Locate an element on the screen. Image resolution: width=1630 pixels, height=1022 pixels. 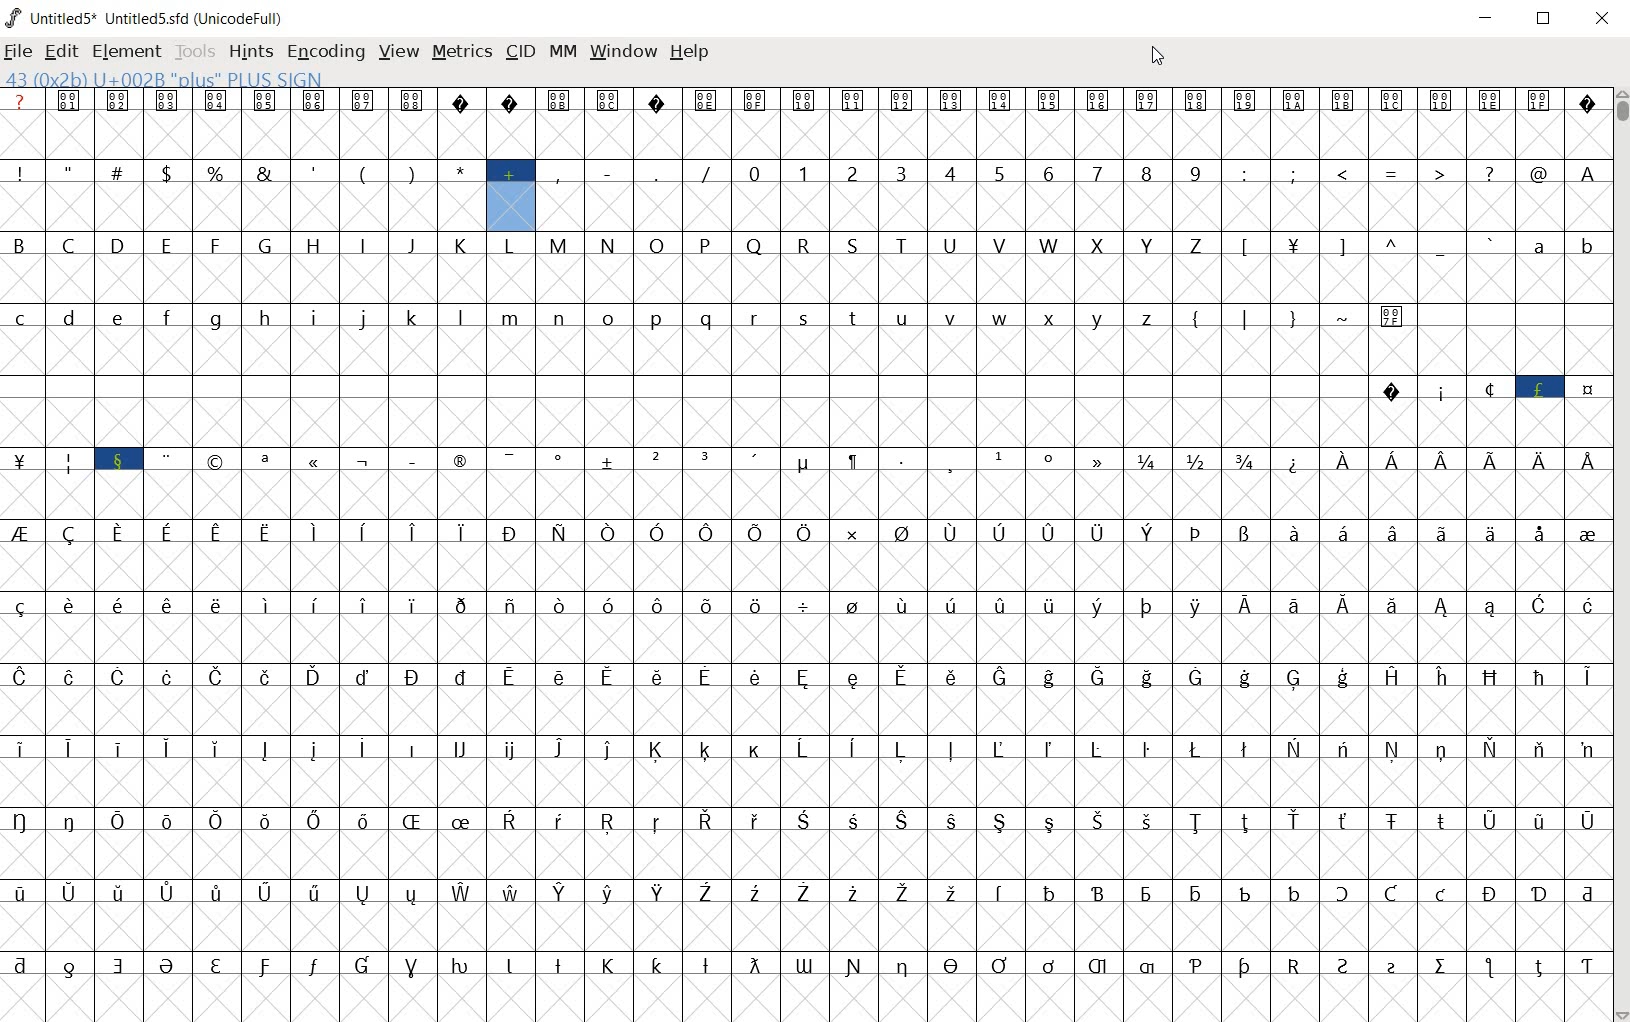
element is located at coordinates (123, 50).